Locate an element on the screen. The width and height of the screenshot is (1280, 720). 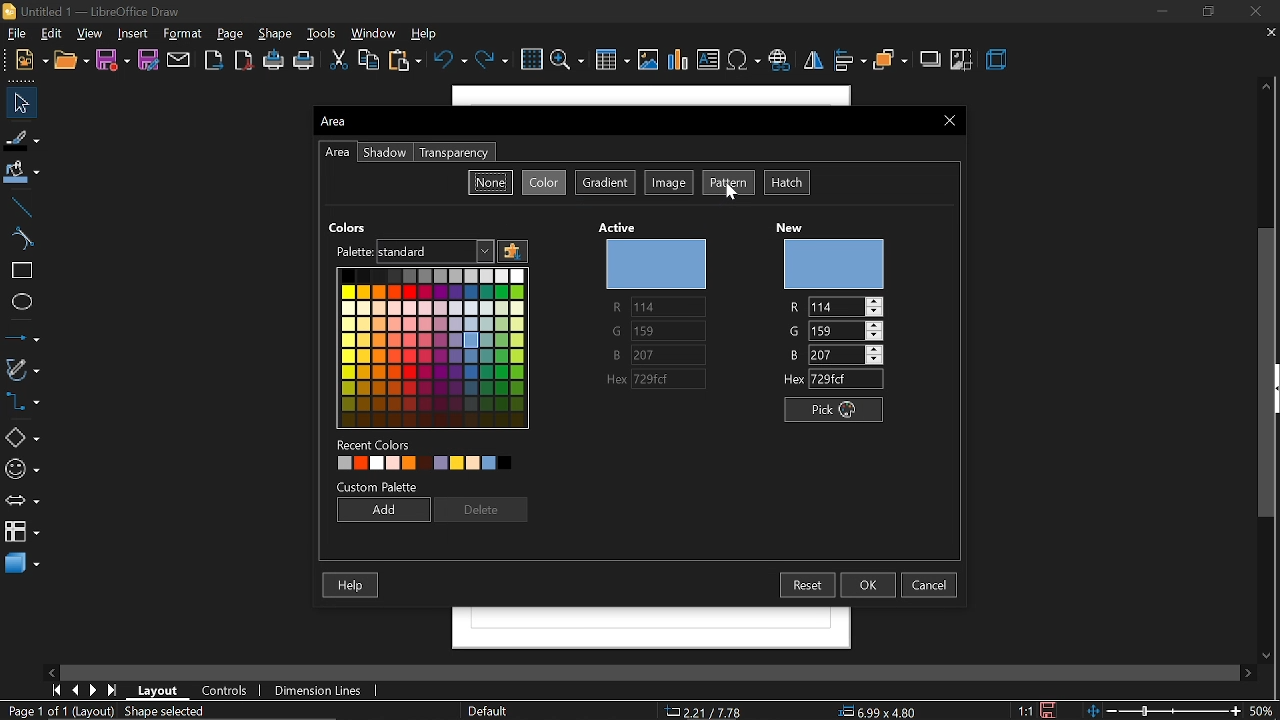
hatch is located at coordinates (790, 183).